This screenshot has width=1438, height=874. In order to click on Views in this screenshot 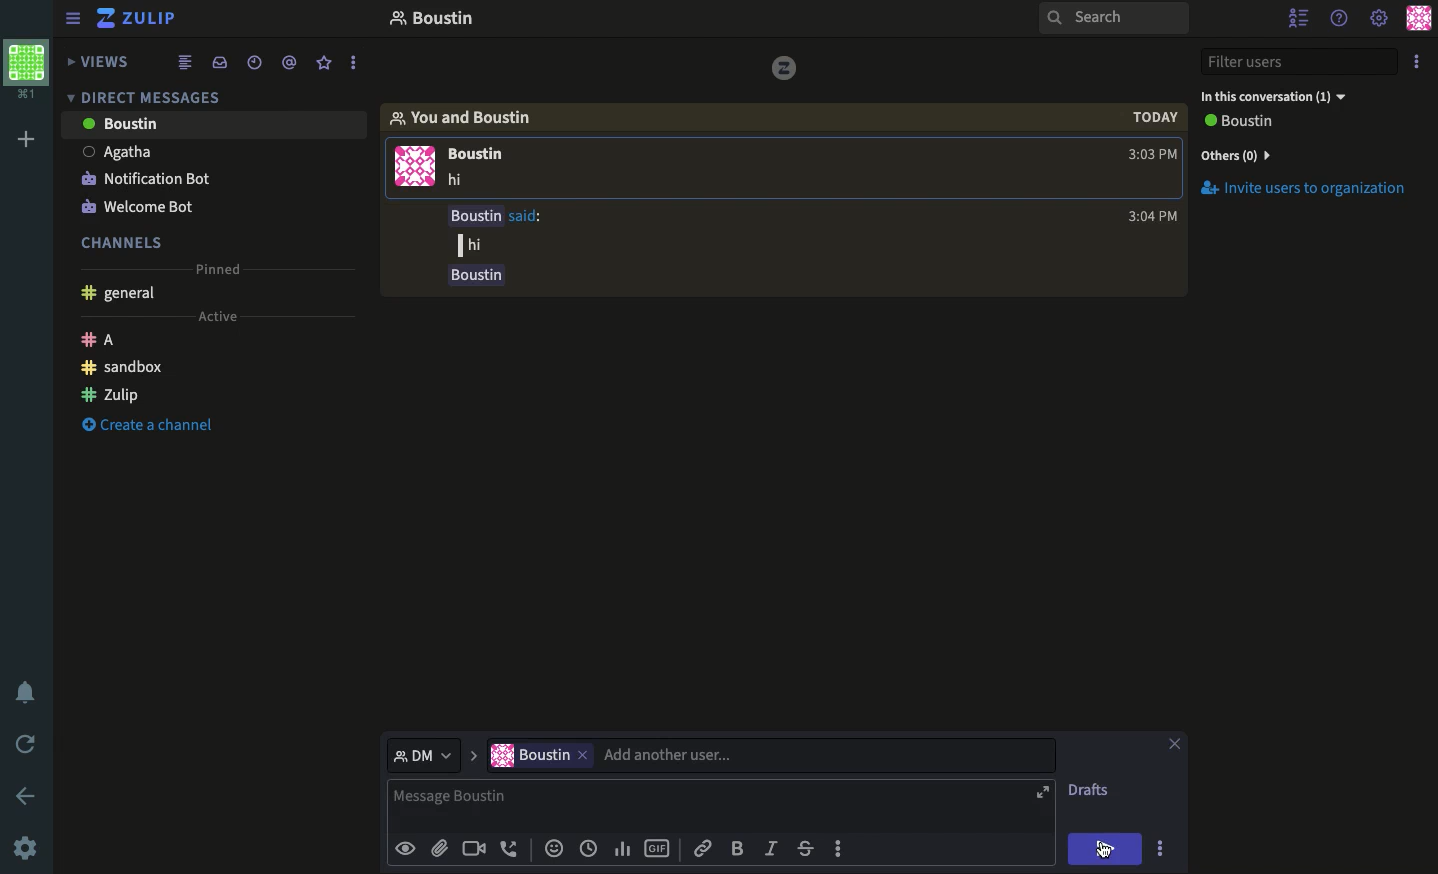, I will do `click(103, 59)`.